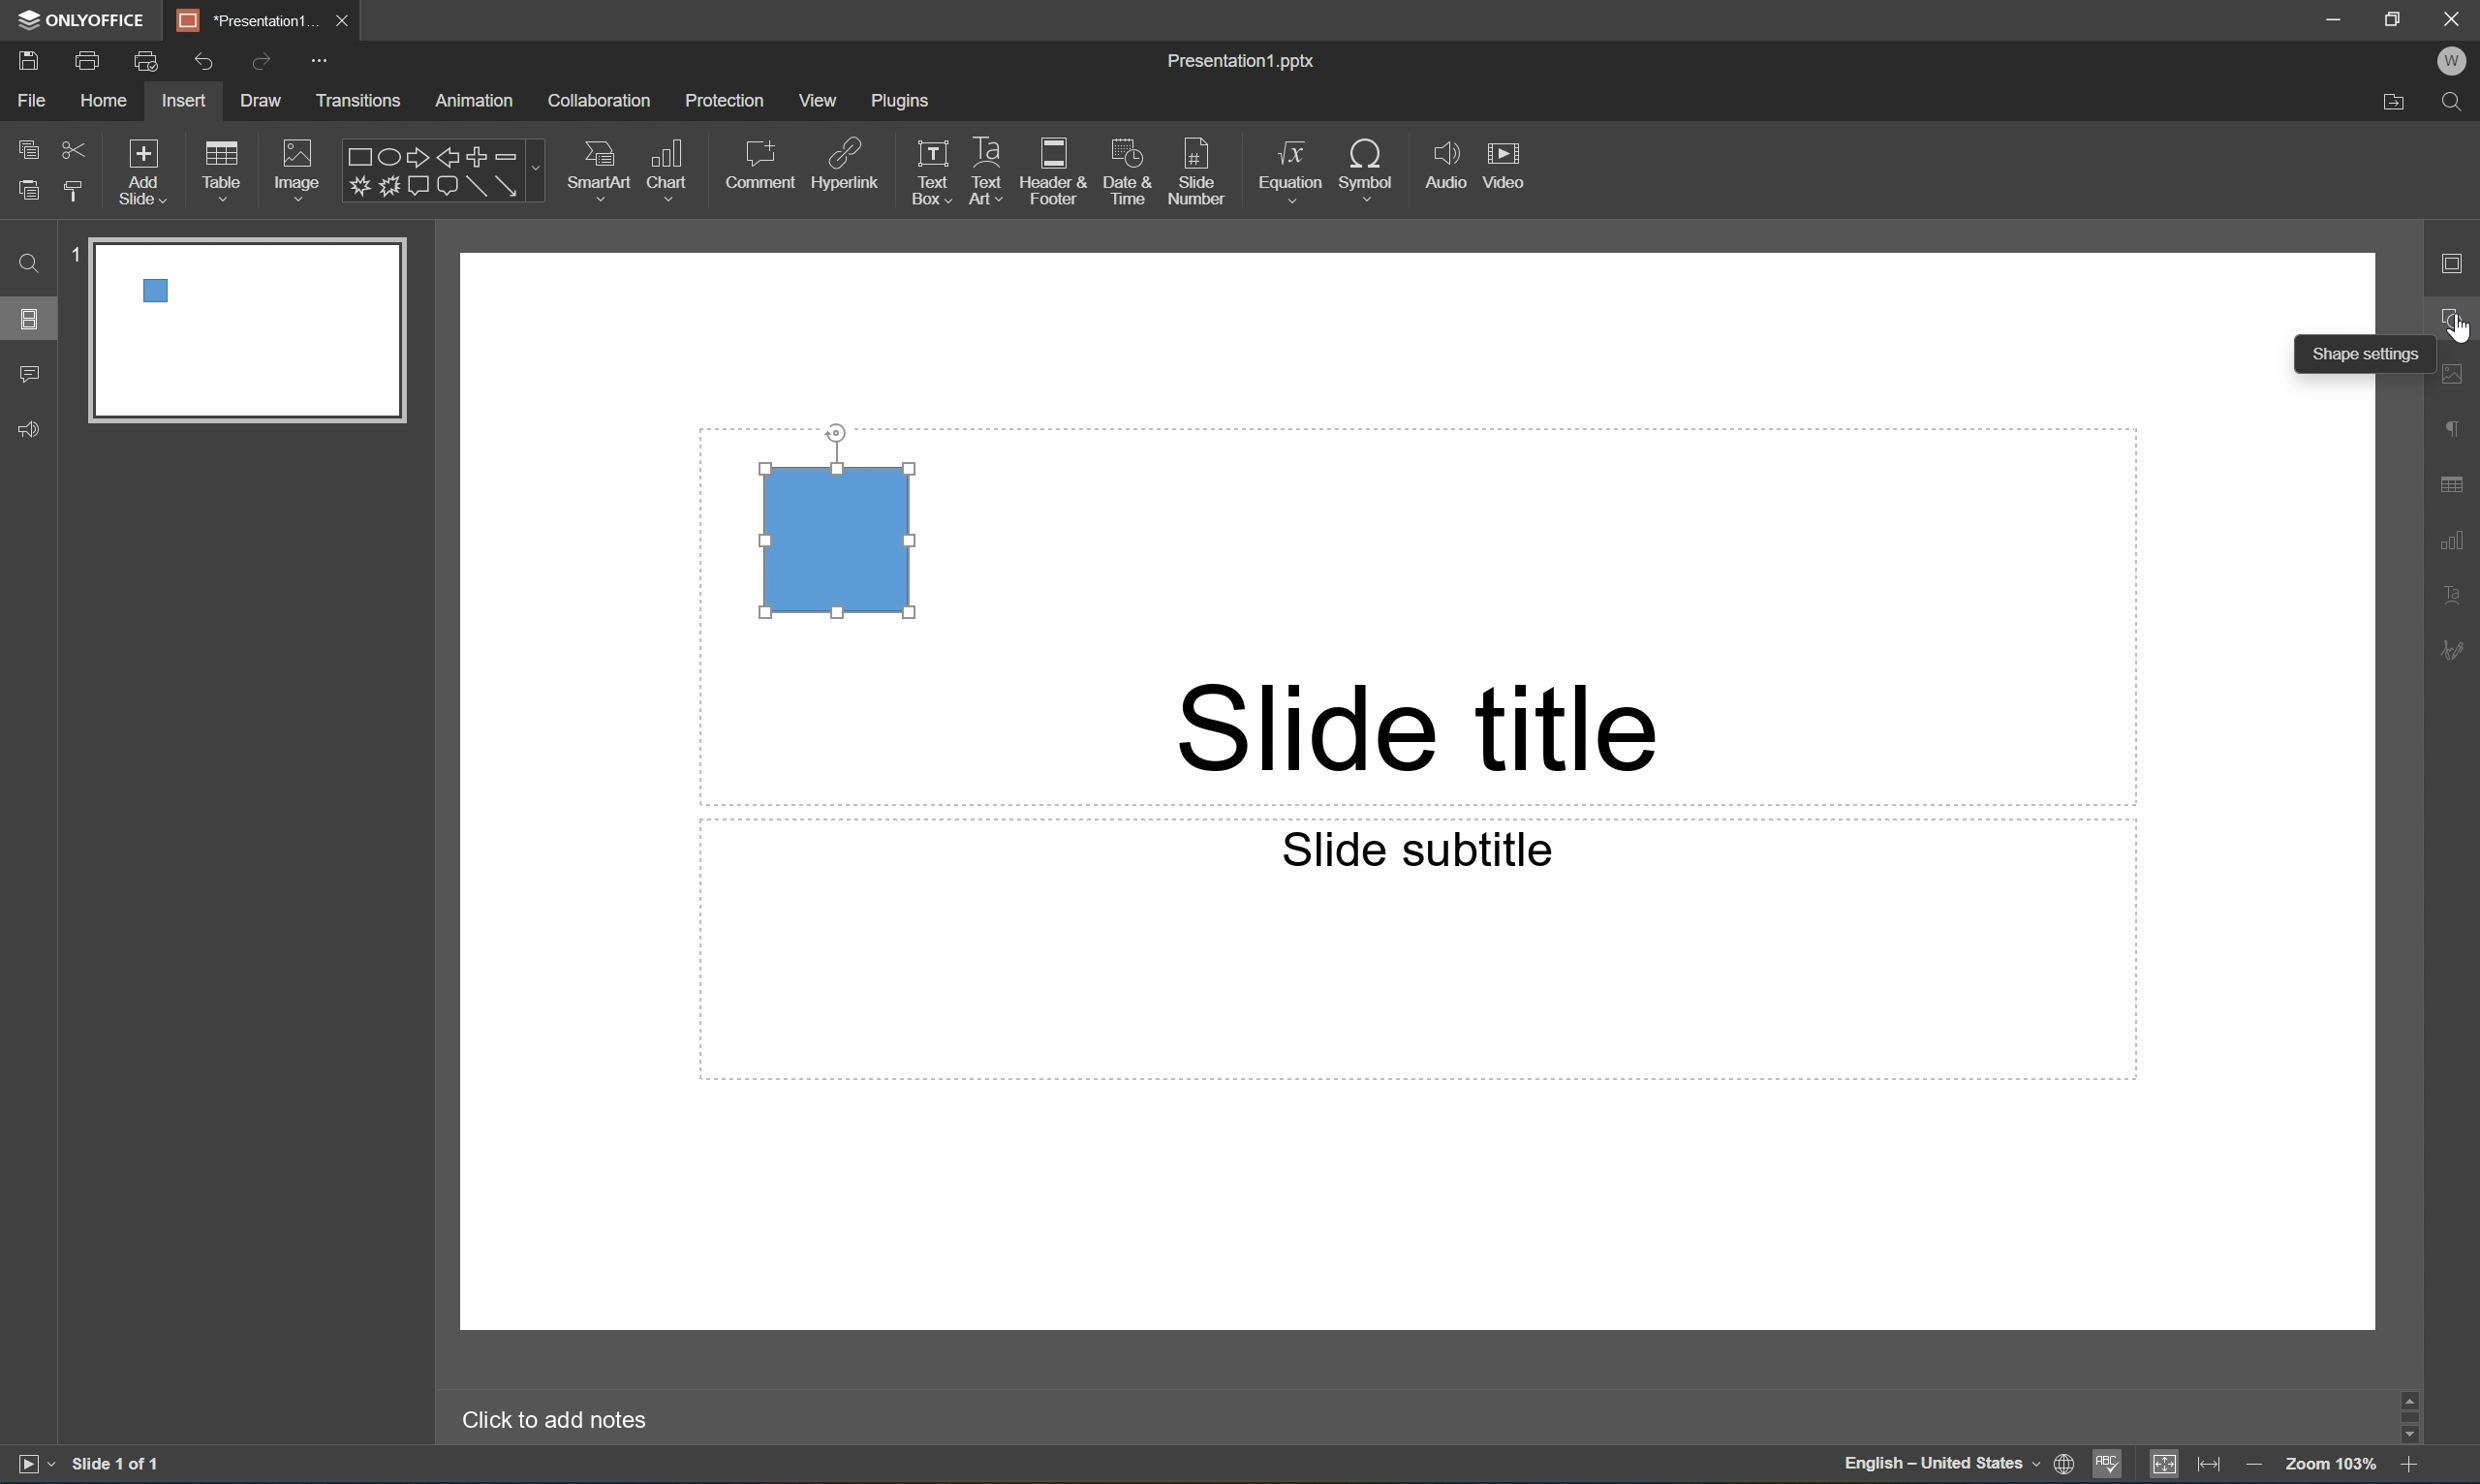 This screenshot has height=1484, width=2480. I want to click on Transitions, so click(358, 103).